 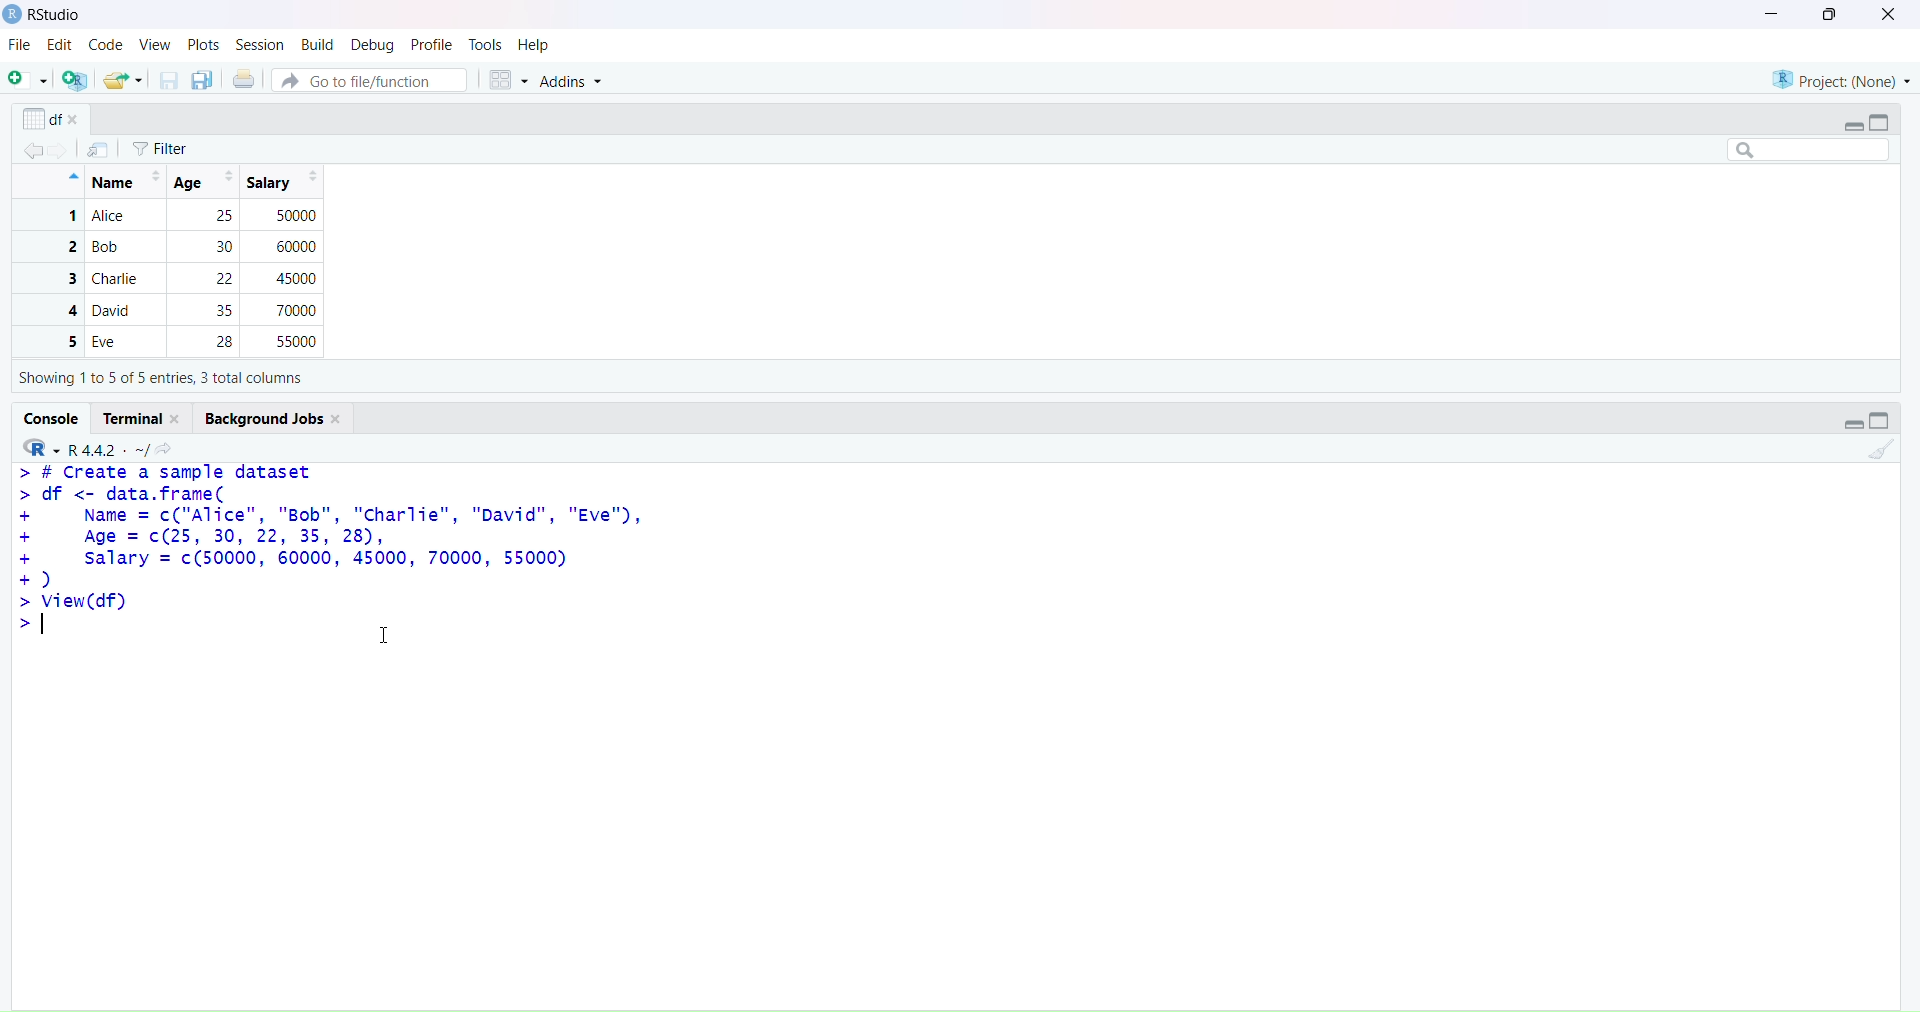 I want to click on expand, so click(x=1844, y=423).